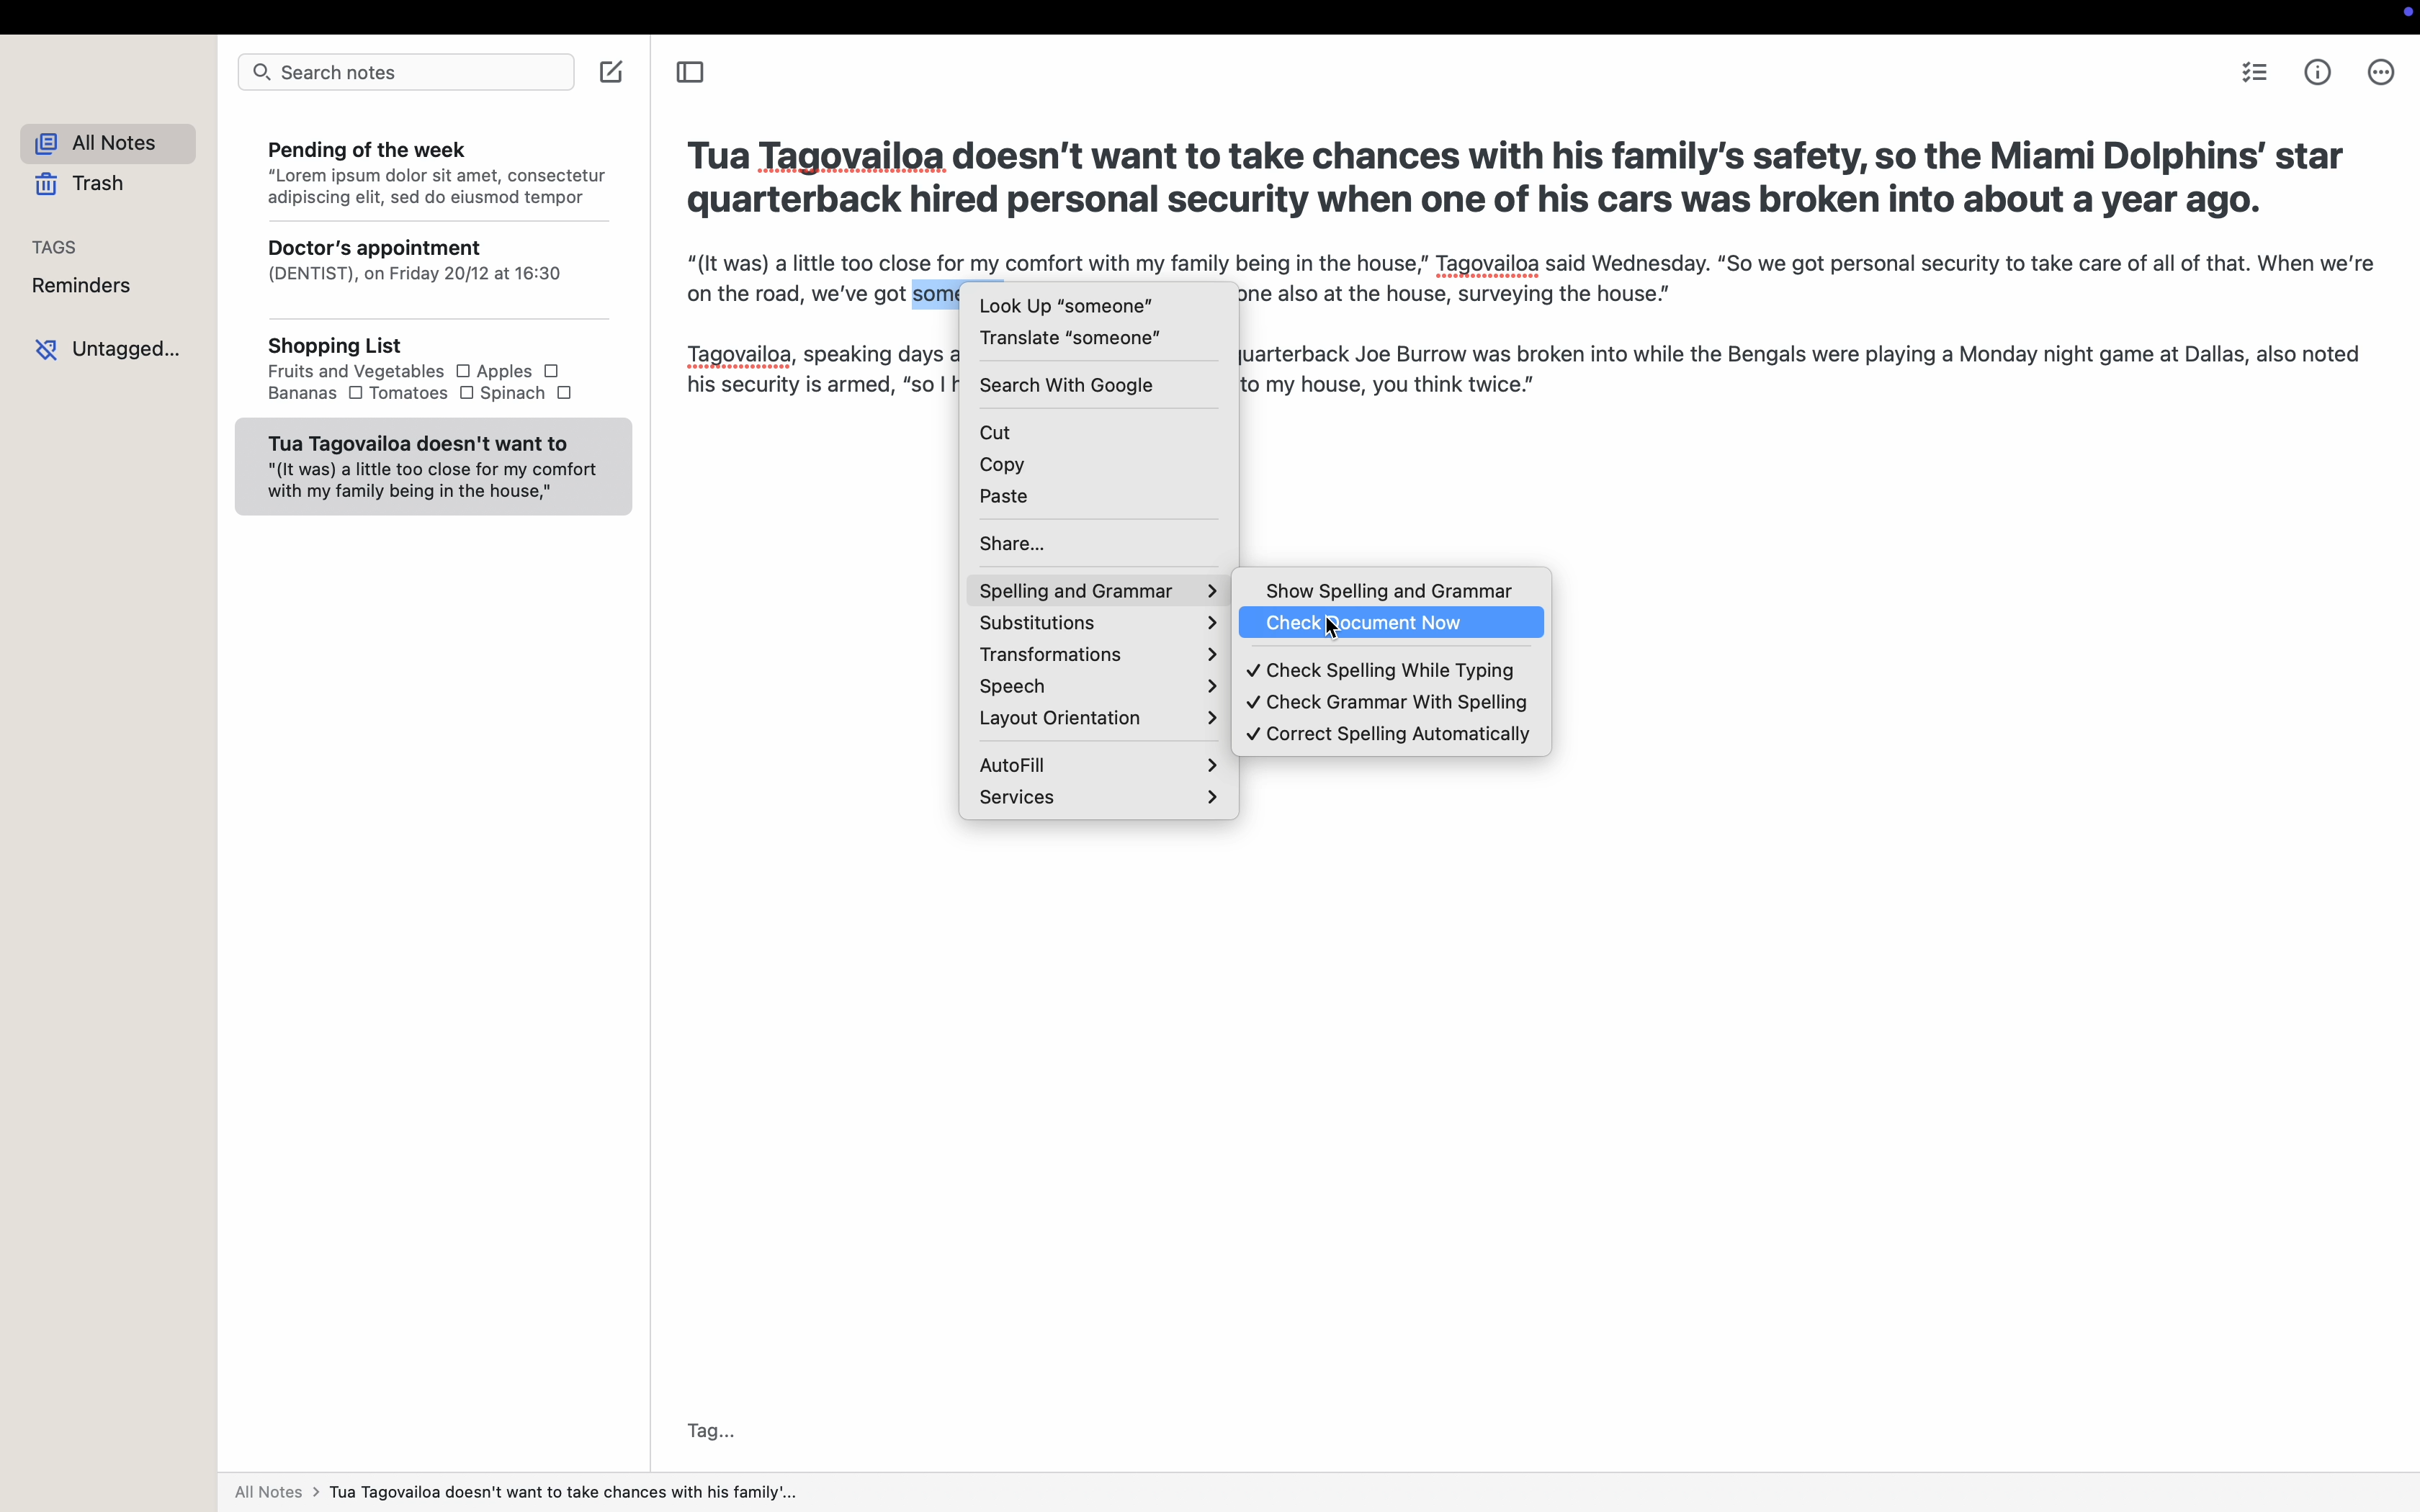 The height and width of the screenshot is (1512, 2420). I want to click on speech, so click(1093, 687).